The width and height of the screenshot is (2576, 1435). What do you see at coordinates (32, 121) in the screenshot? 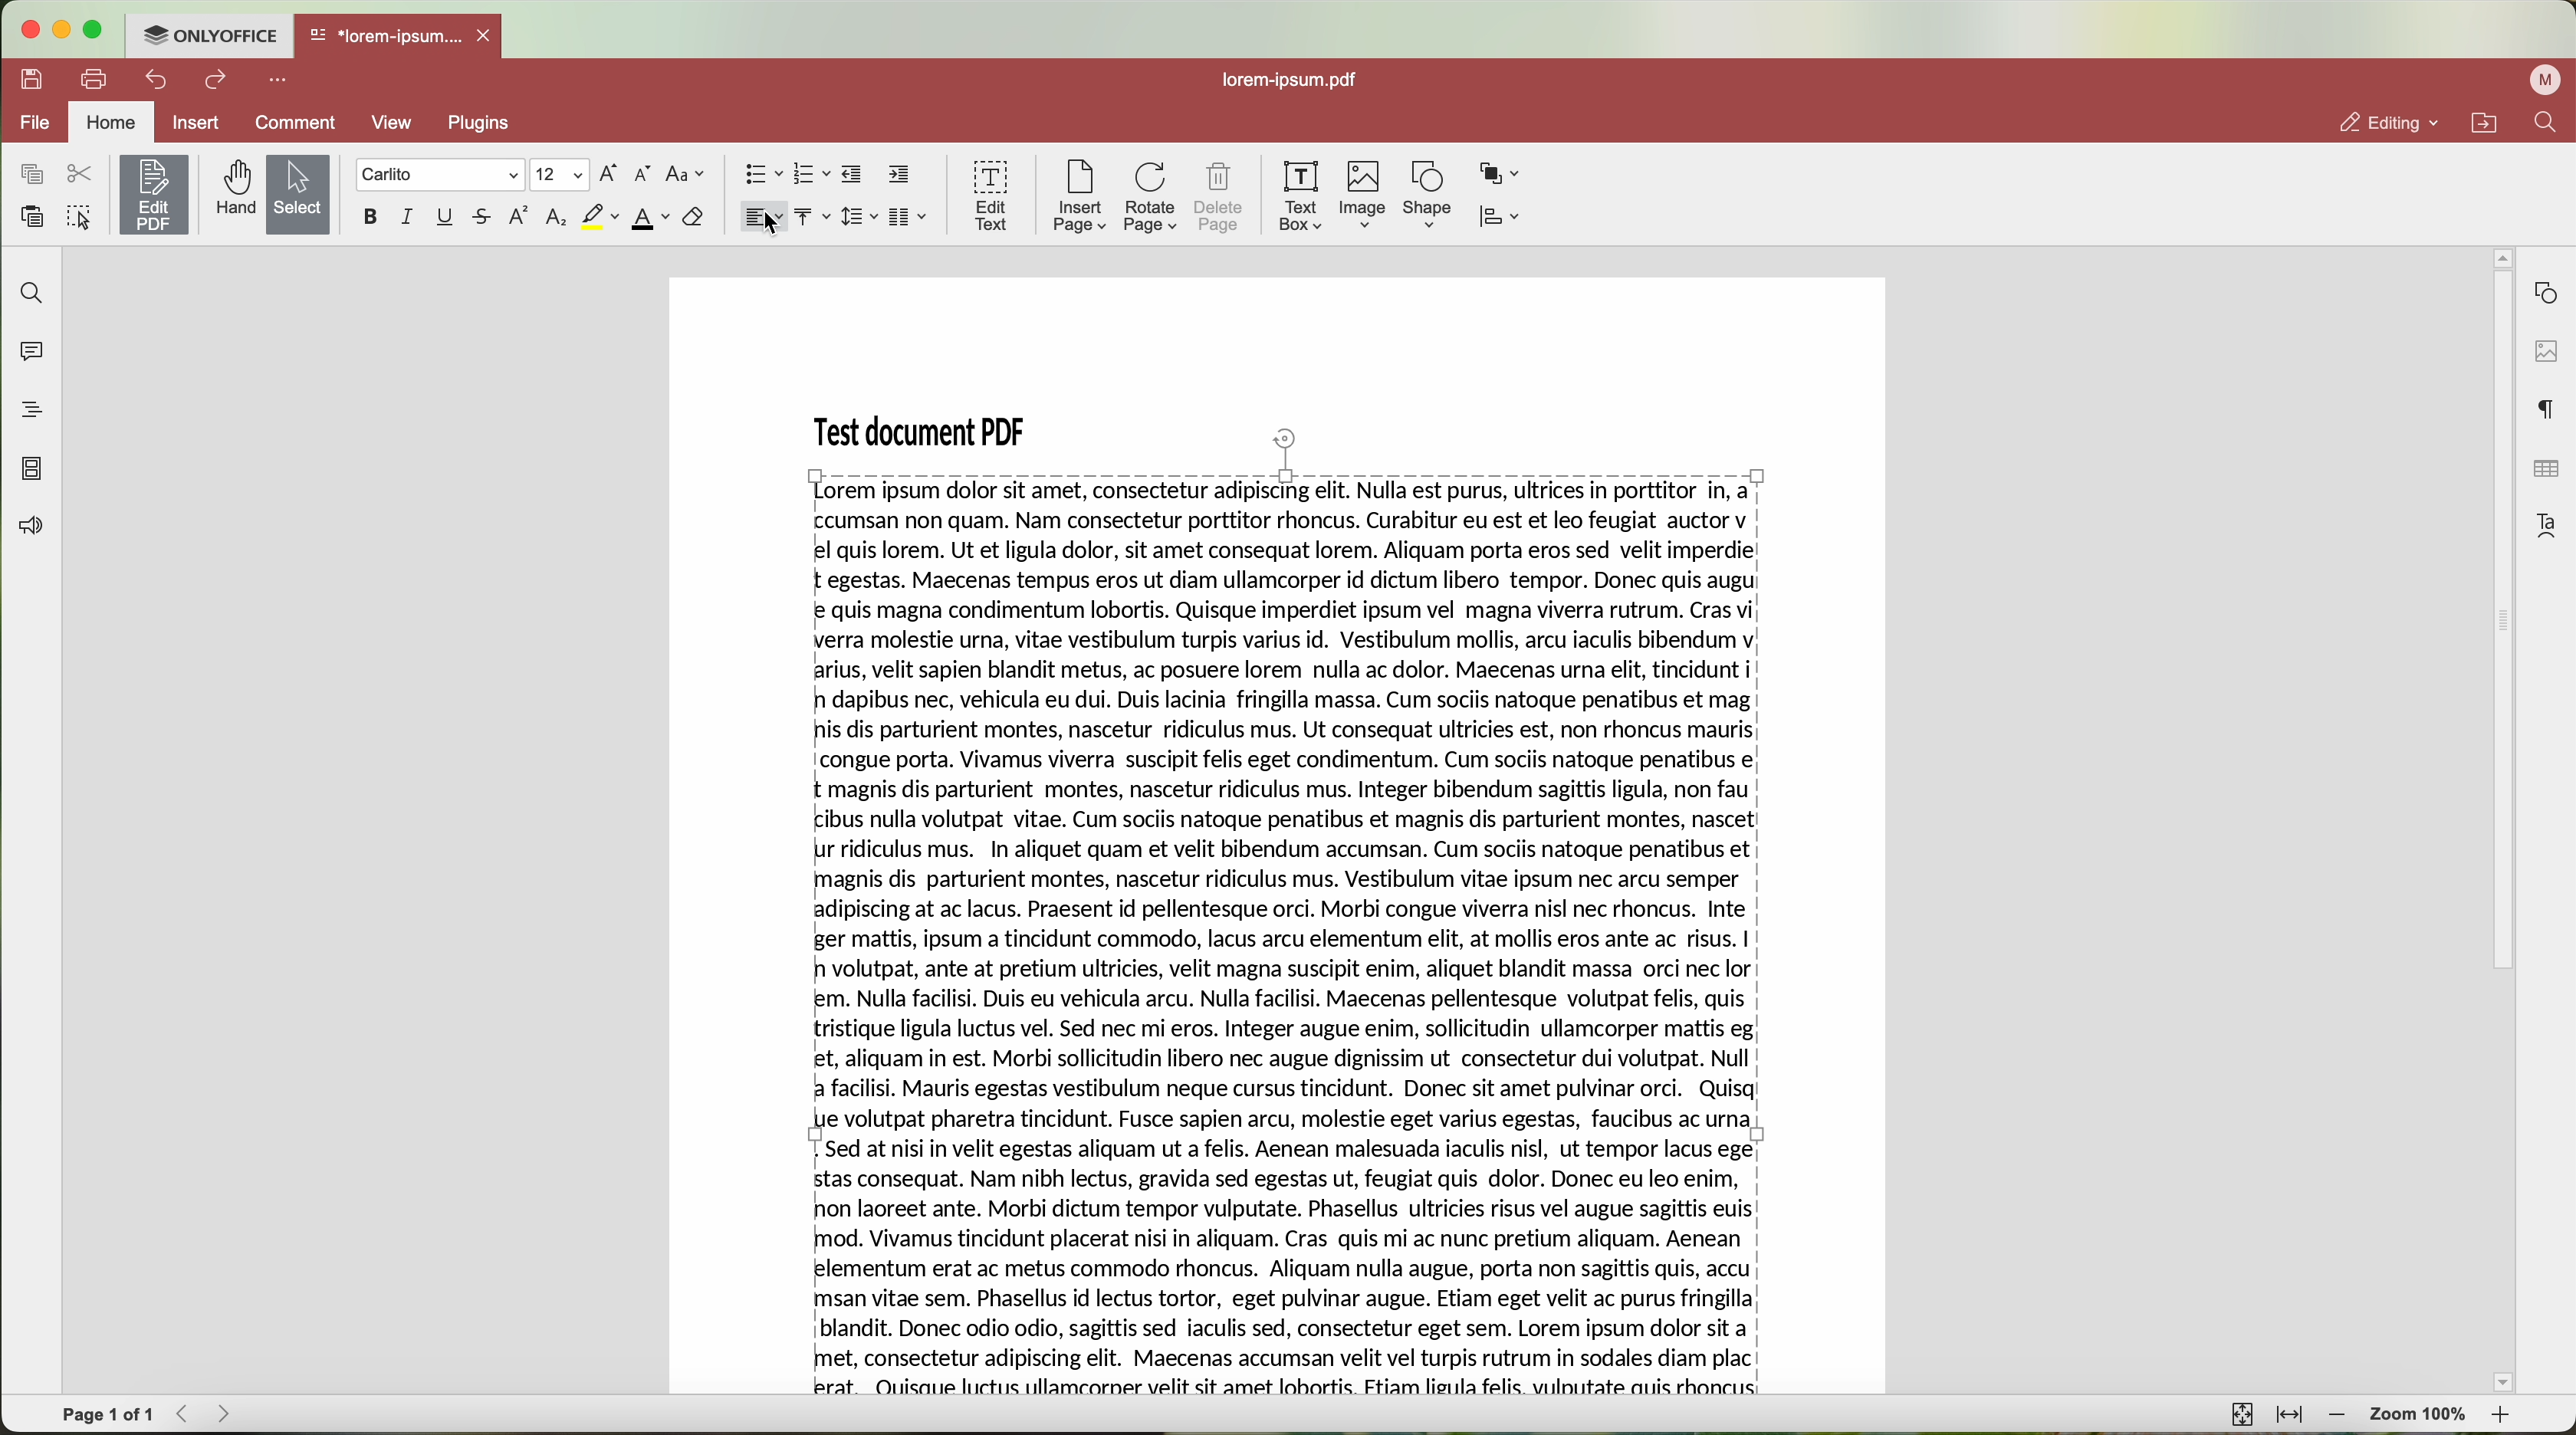
I see `file` at bounding box center [32, 121].